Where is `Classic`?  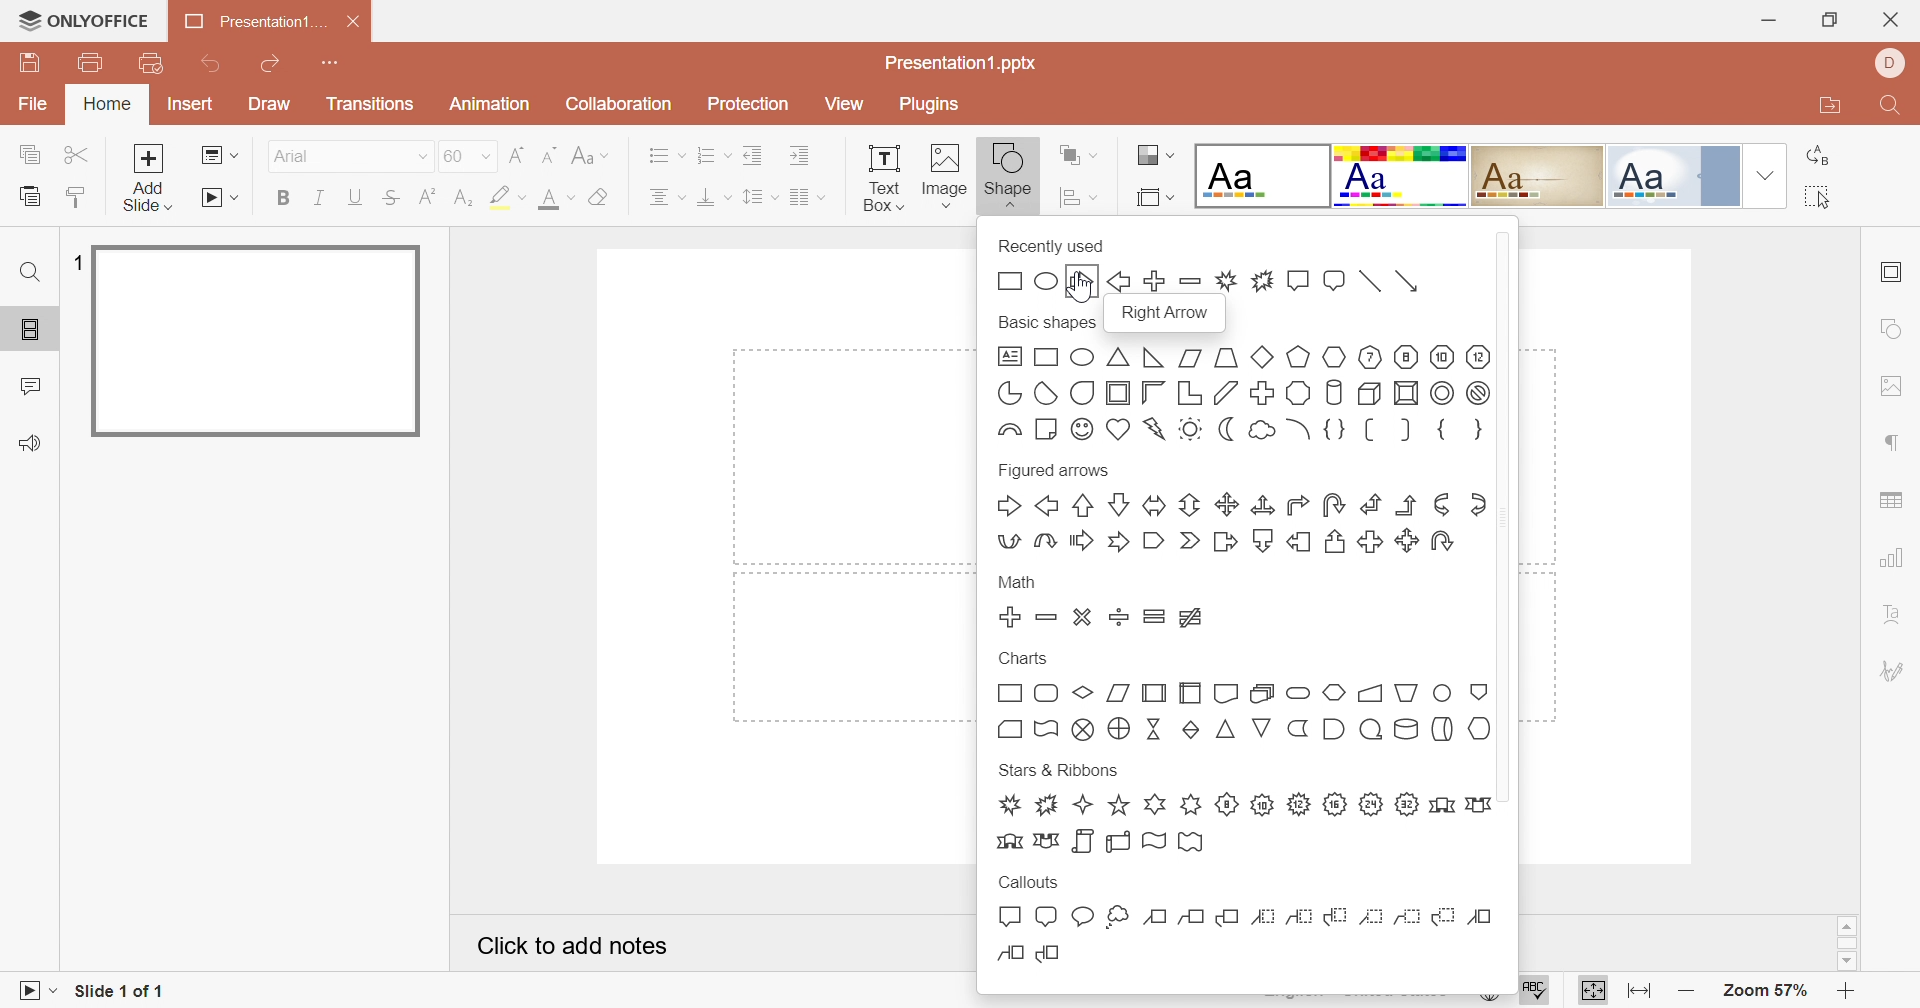 Classic is located at coordinates (1537, 175).